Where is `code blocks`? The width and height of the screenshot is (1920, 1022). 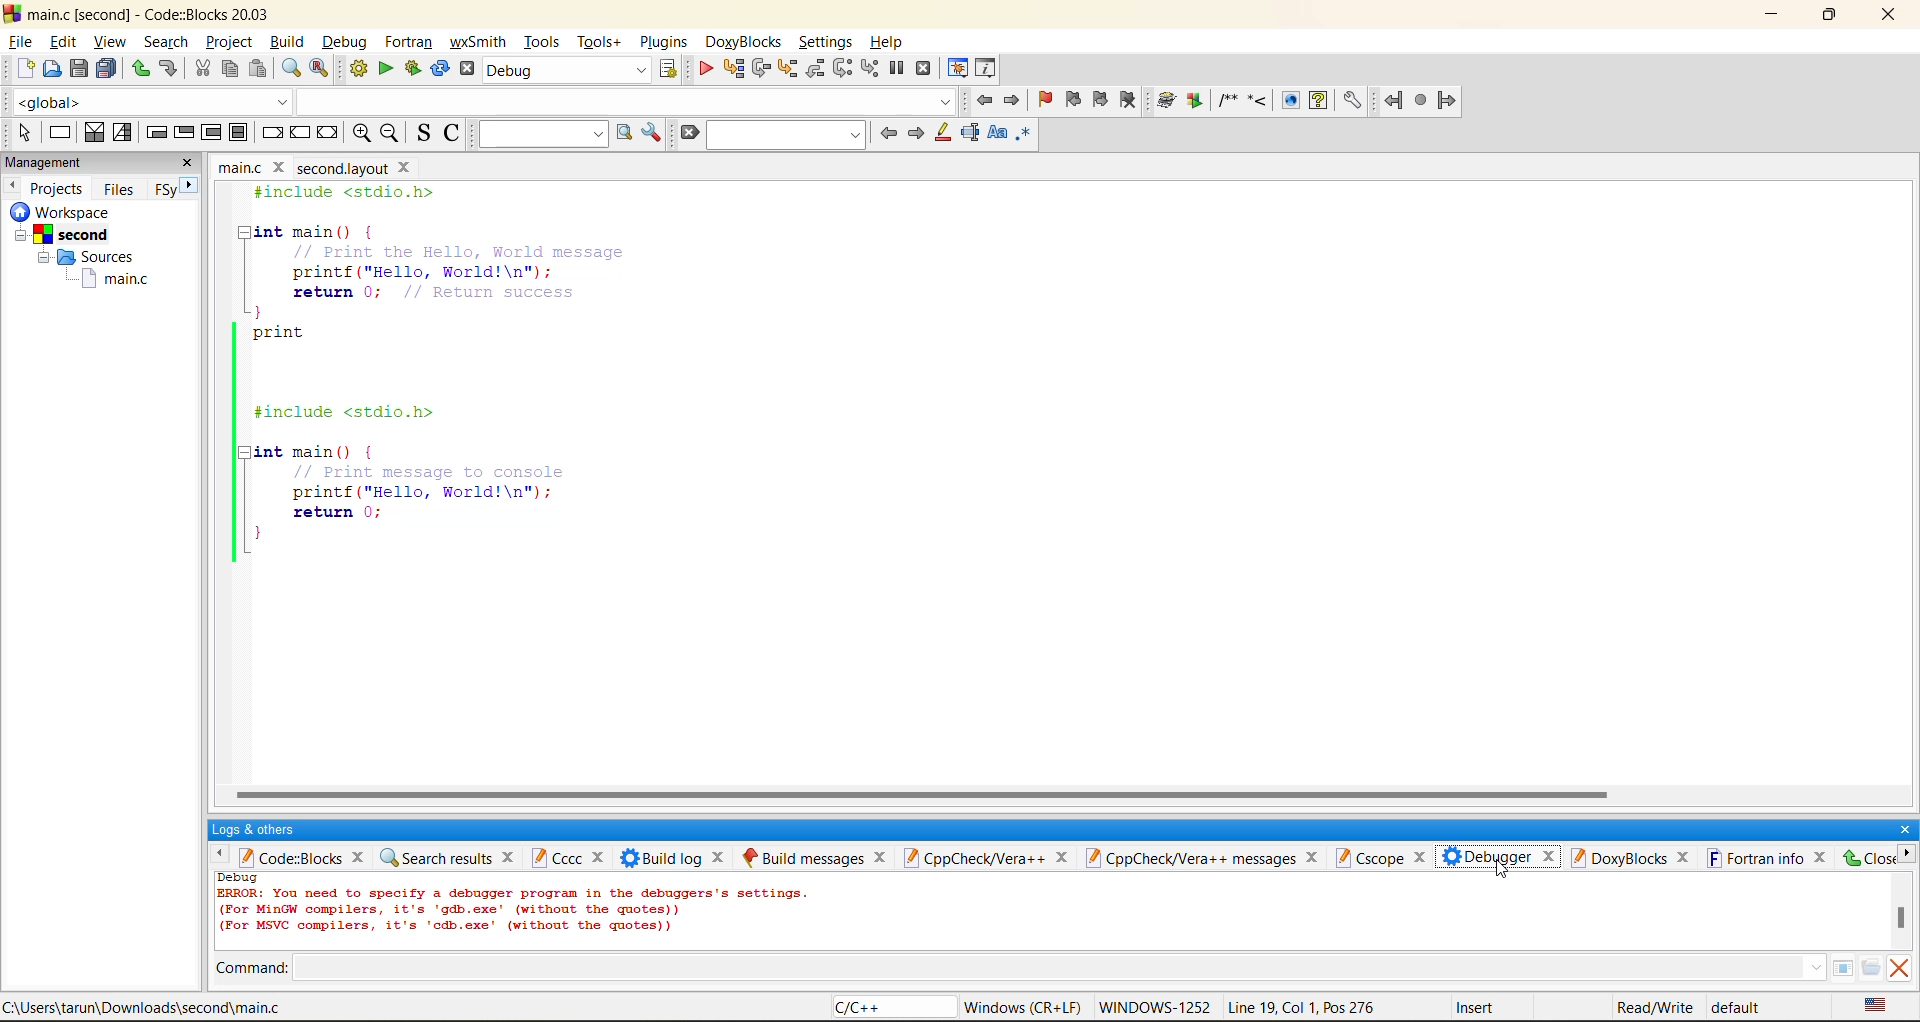 code blocks is located at coordinates (304, 858).